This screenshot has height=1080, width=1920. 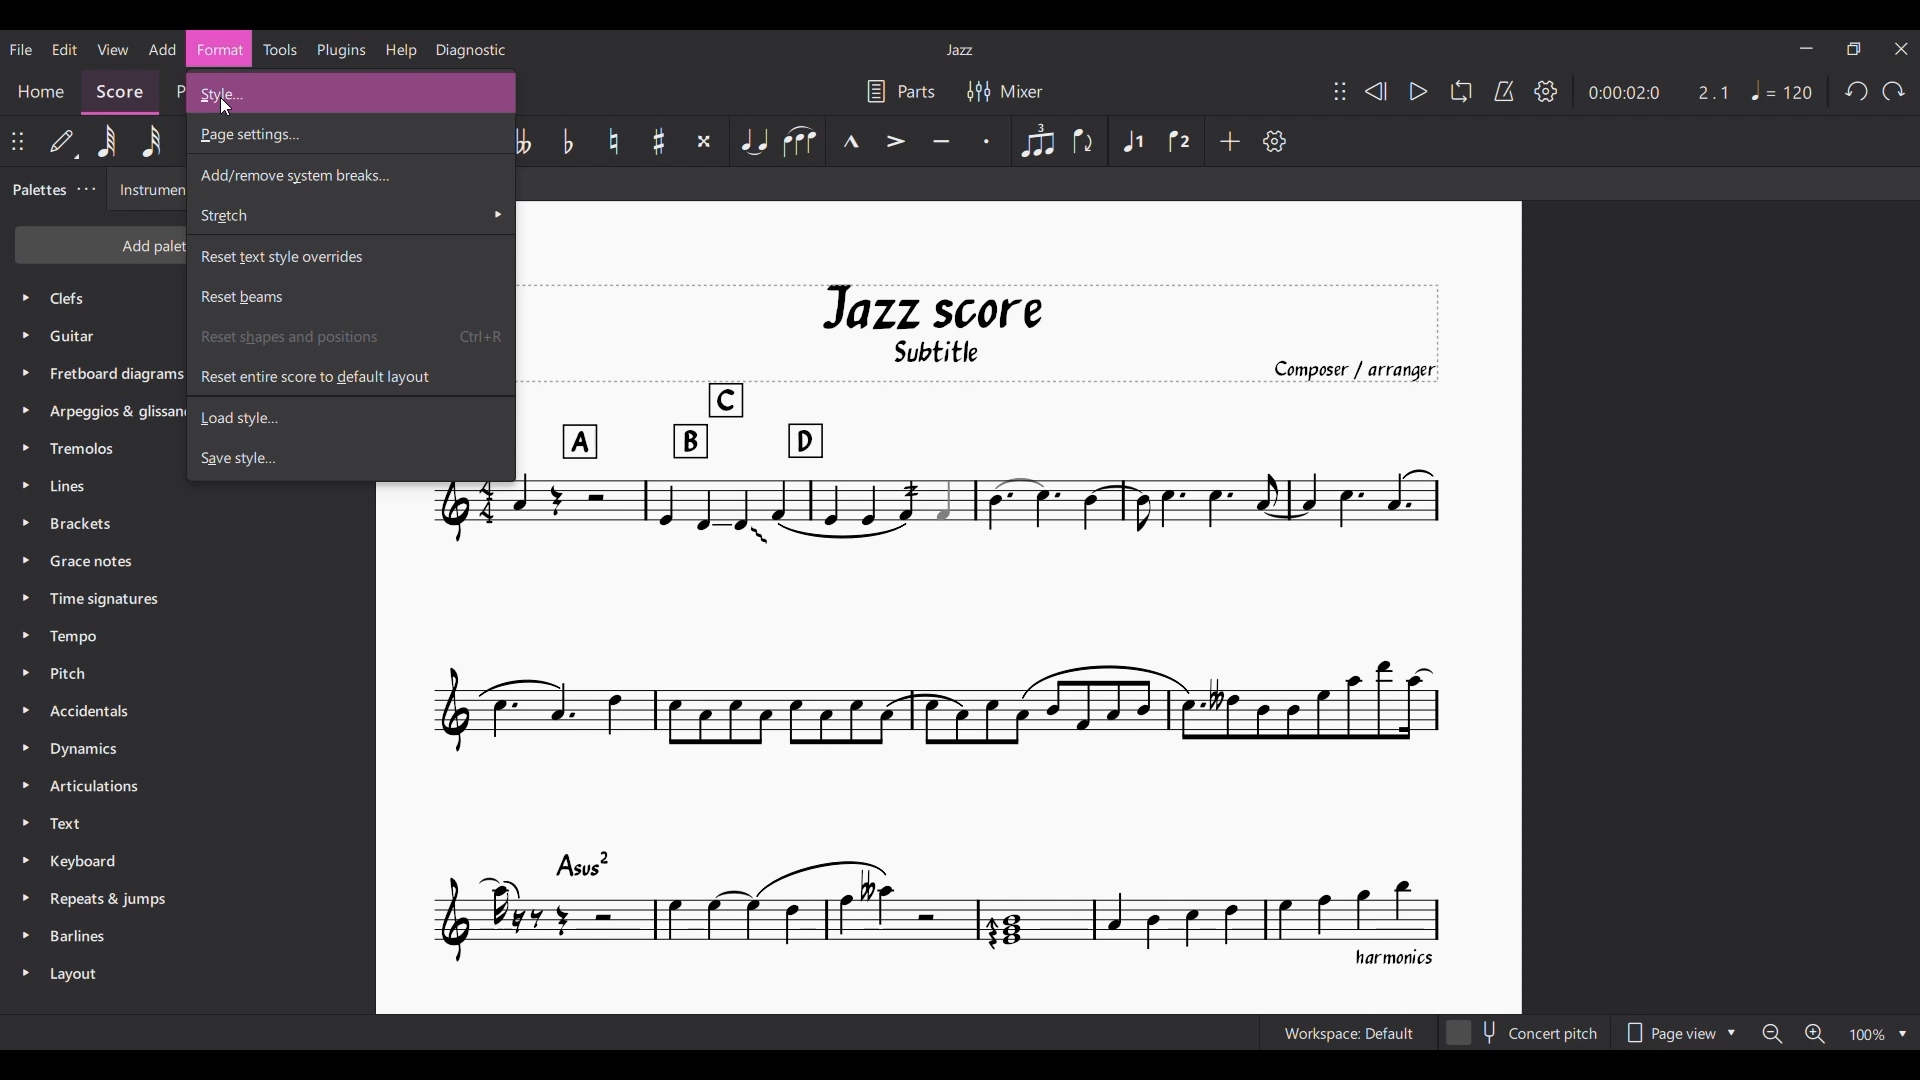 I want to click on Tie, so click(x=754, y=141).